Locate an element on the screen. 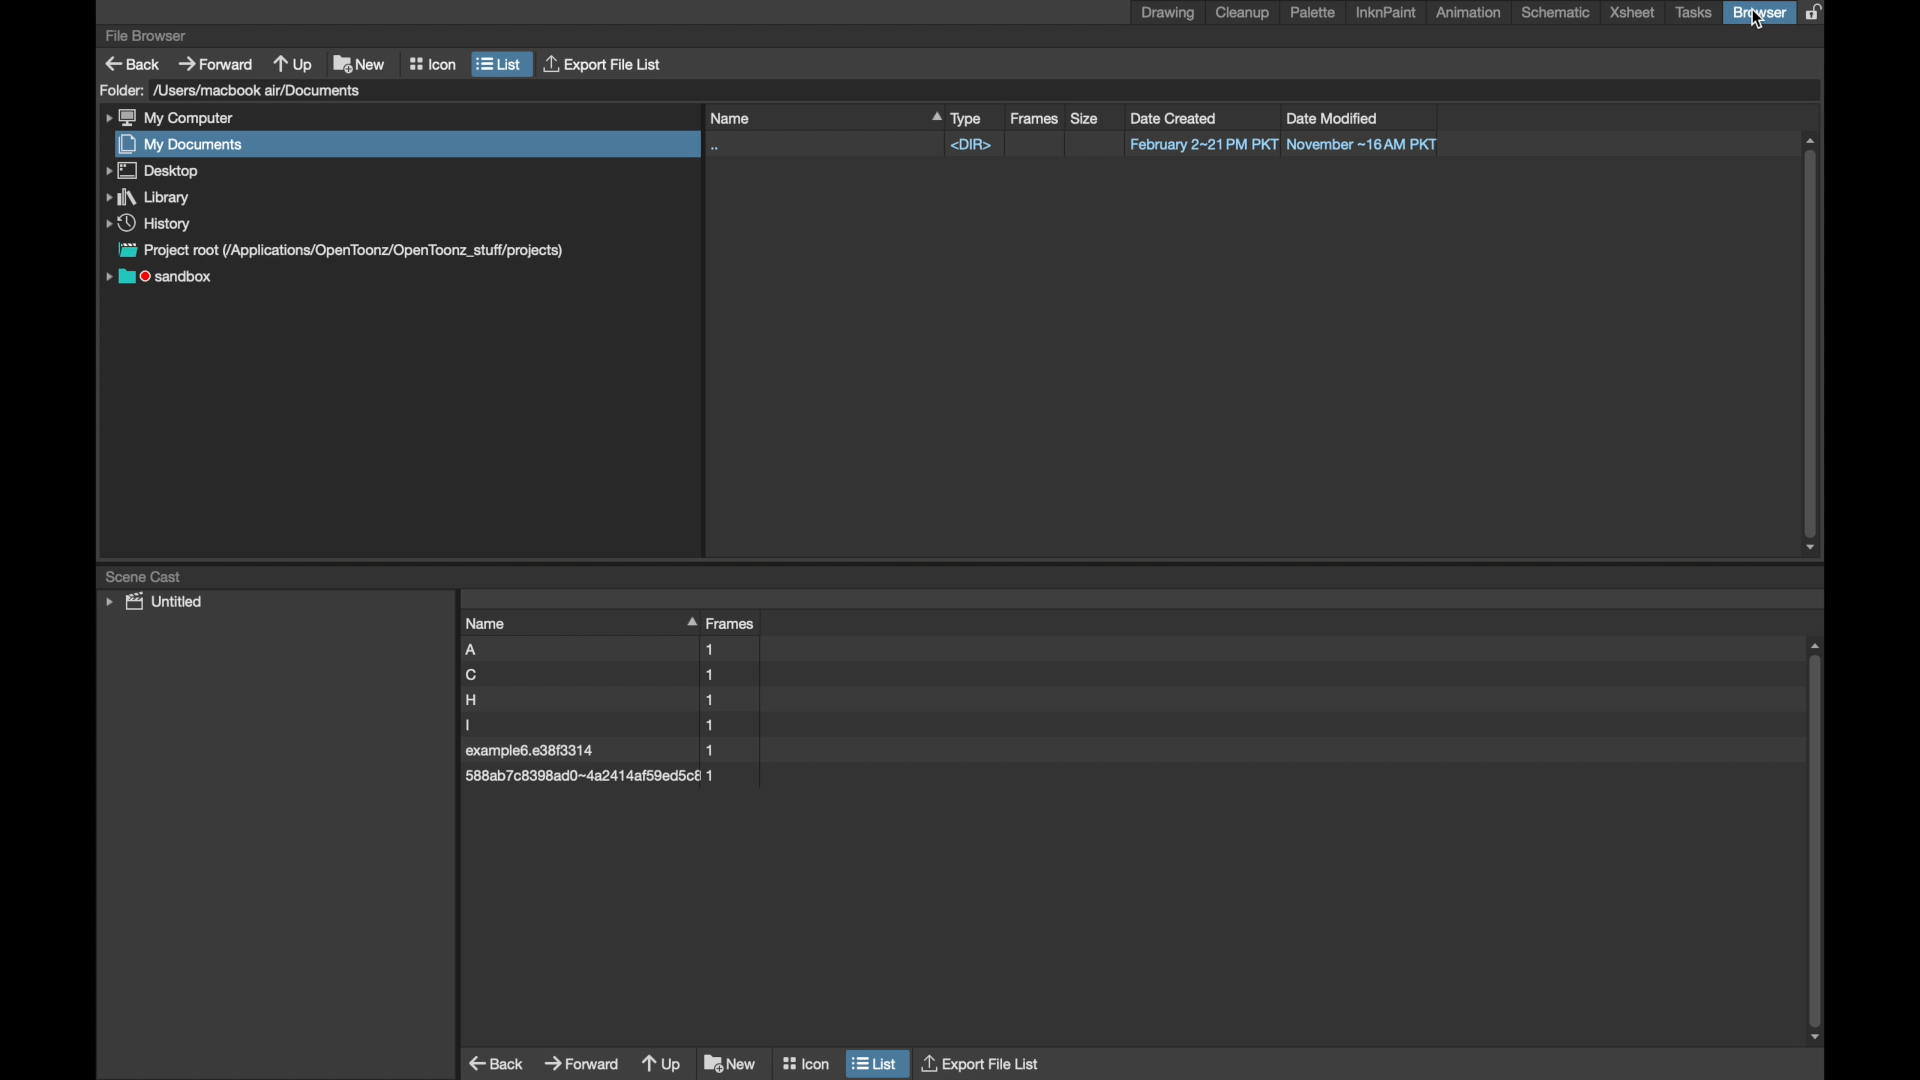 Image resolution: width=1920 pixels, height=1080 pixels. xsheet is located at coordinates (1632, 13).